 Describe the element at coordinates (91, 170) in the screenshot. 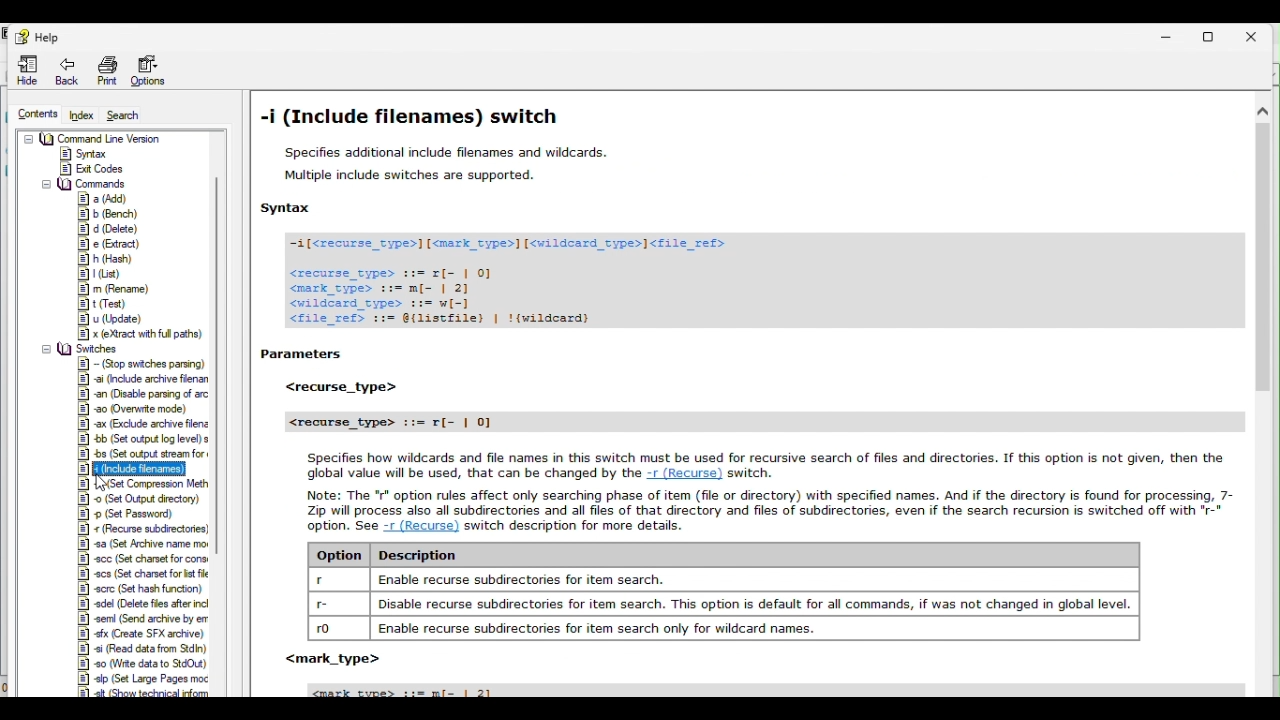

I see `exit codes commands` at that location.